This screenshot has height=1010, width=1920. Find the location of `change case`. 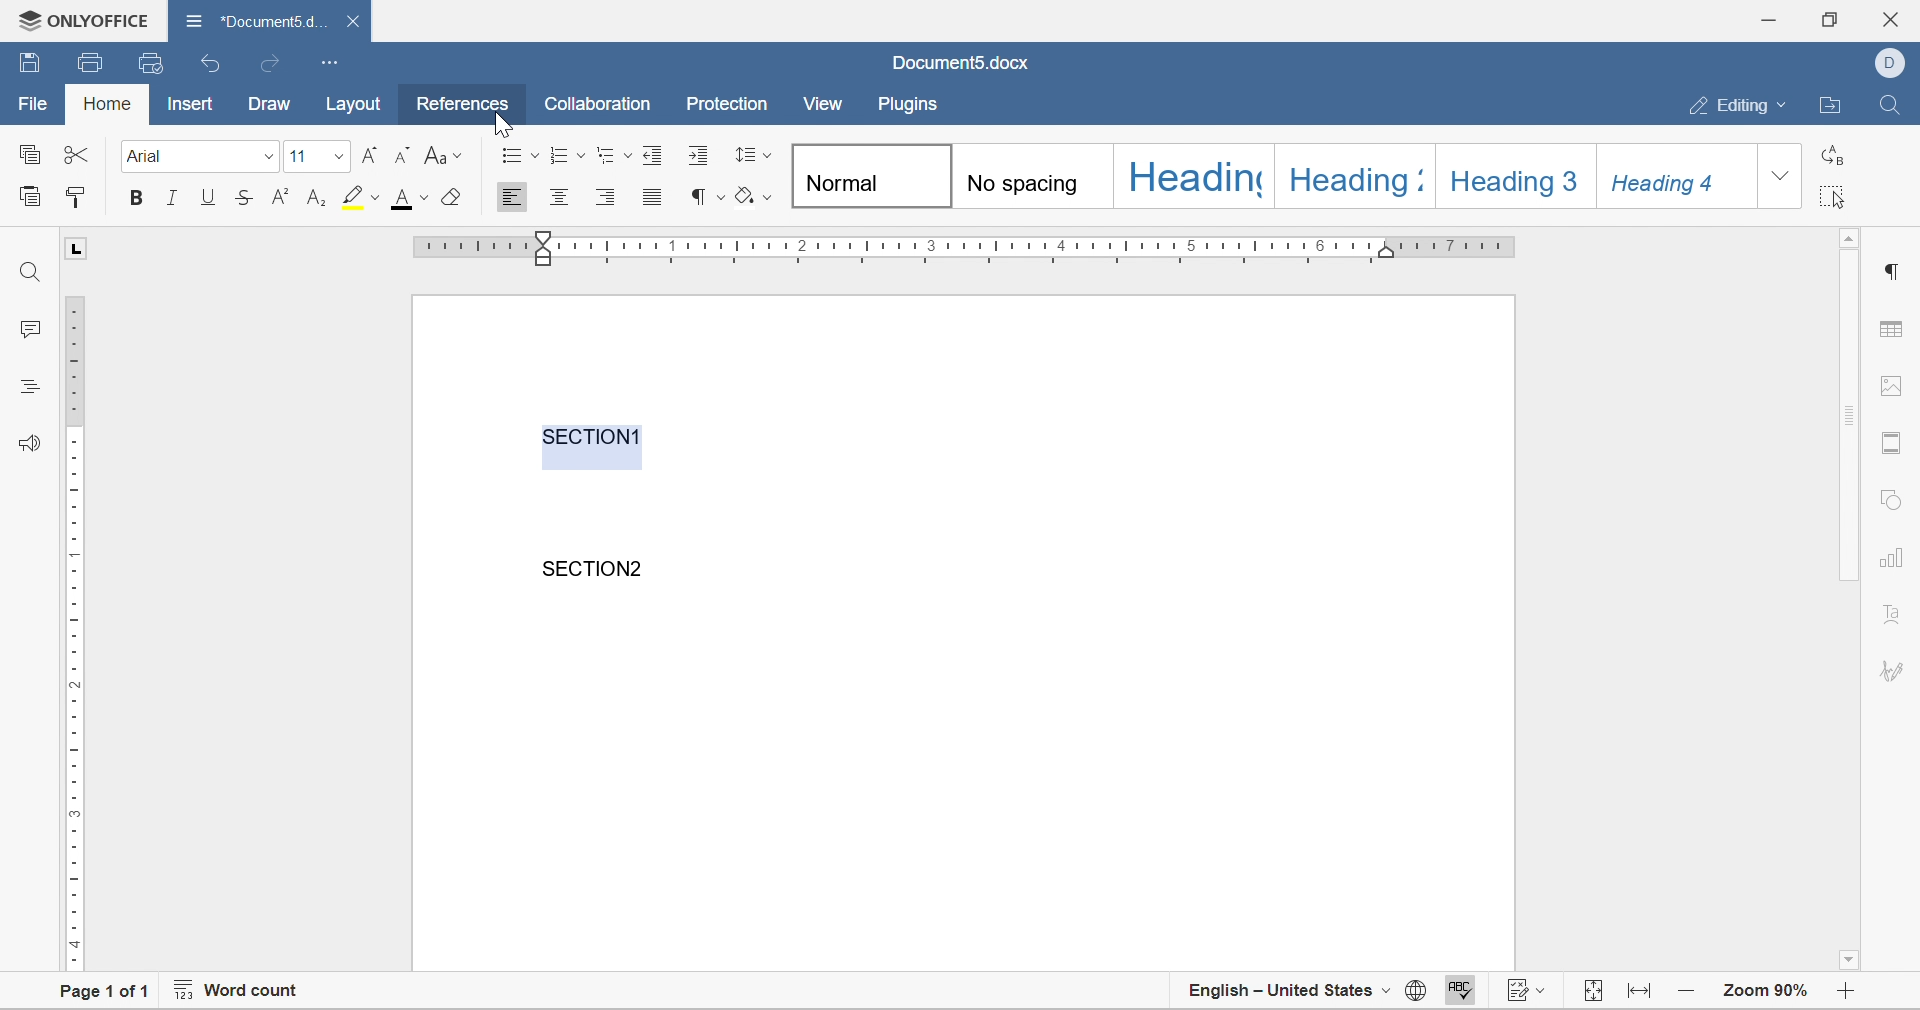

change case is located at coordinates (443, 154).